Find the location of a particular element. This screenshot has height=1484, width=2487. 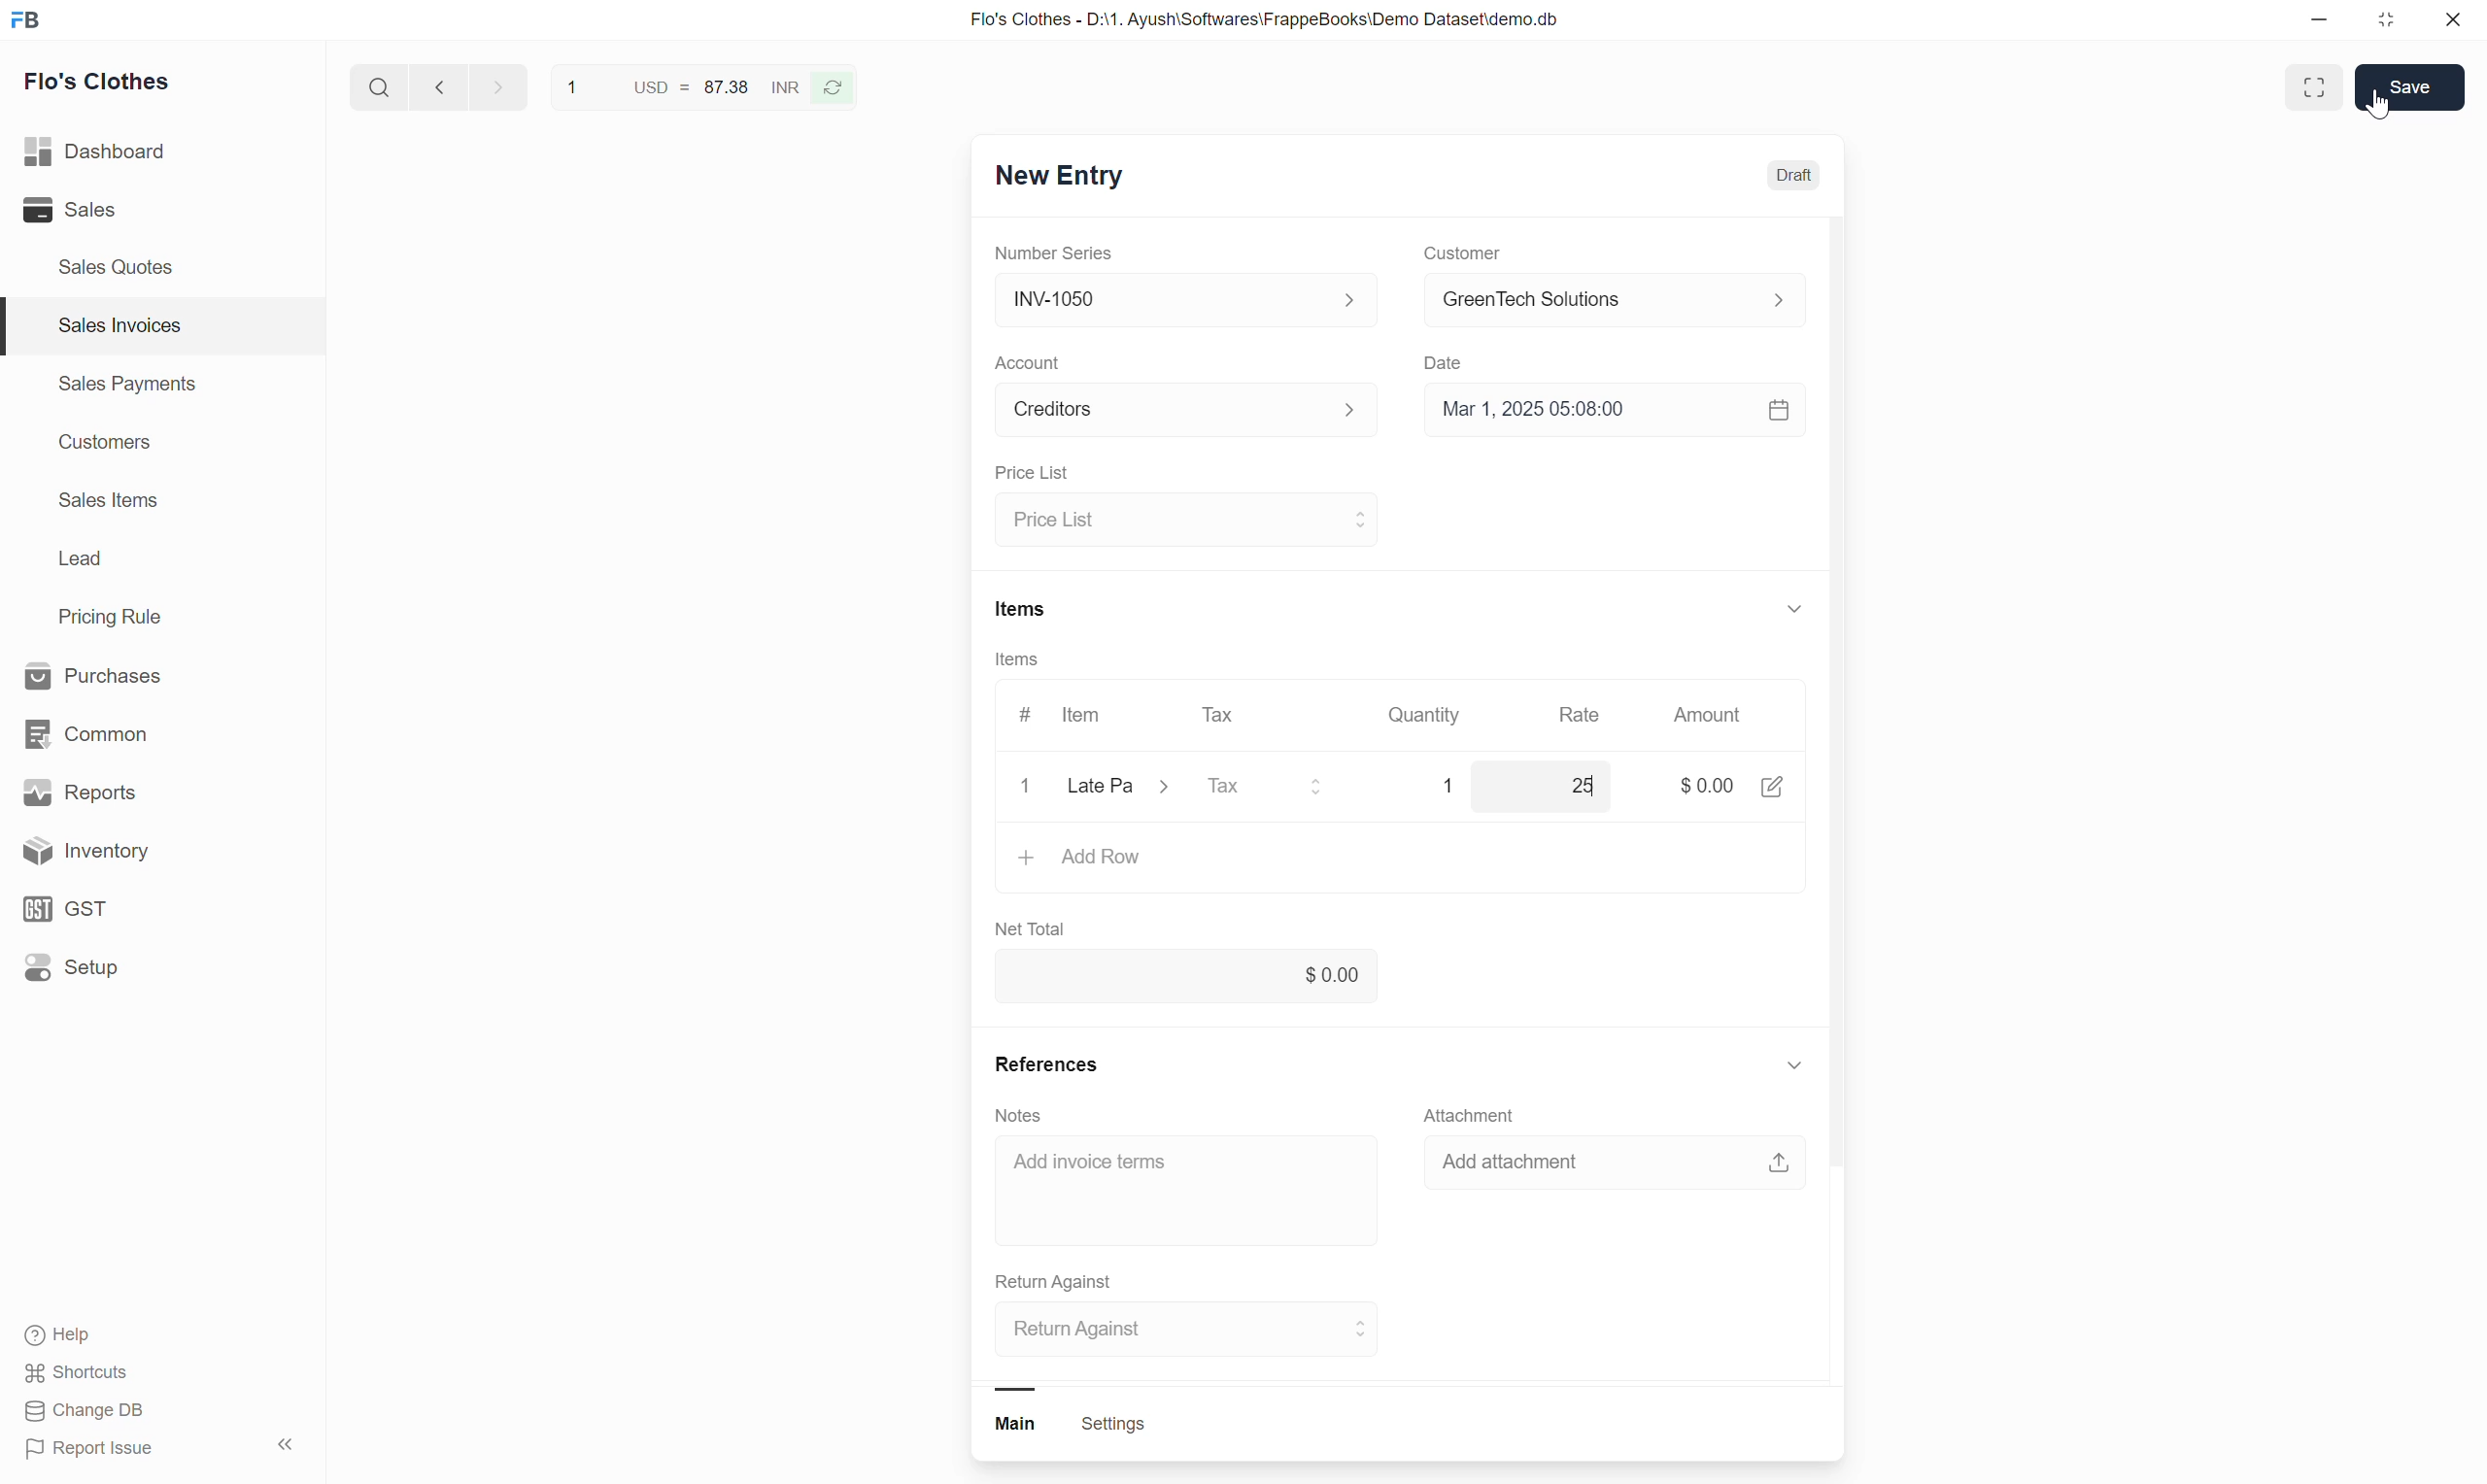

References is located at coordinates (1045, 1063).